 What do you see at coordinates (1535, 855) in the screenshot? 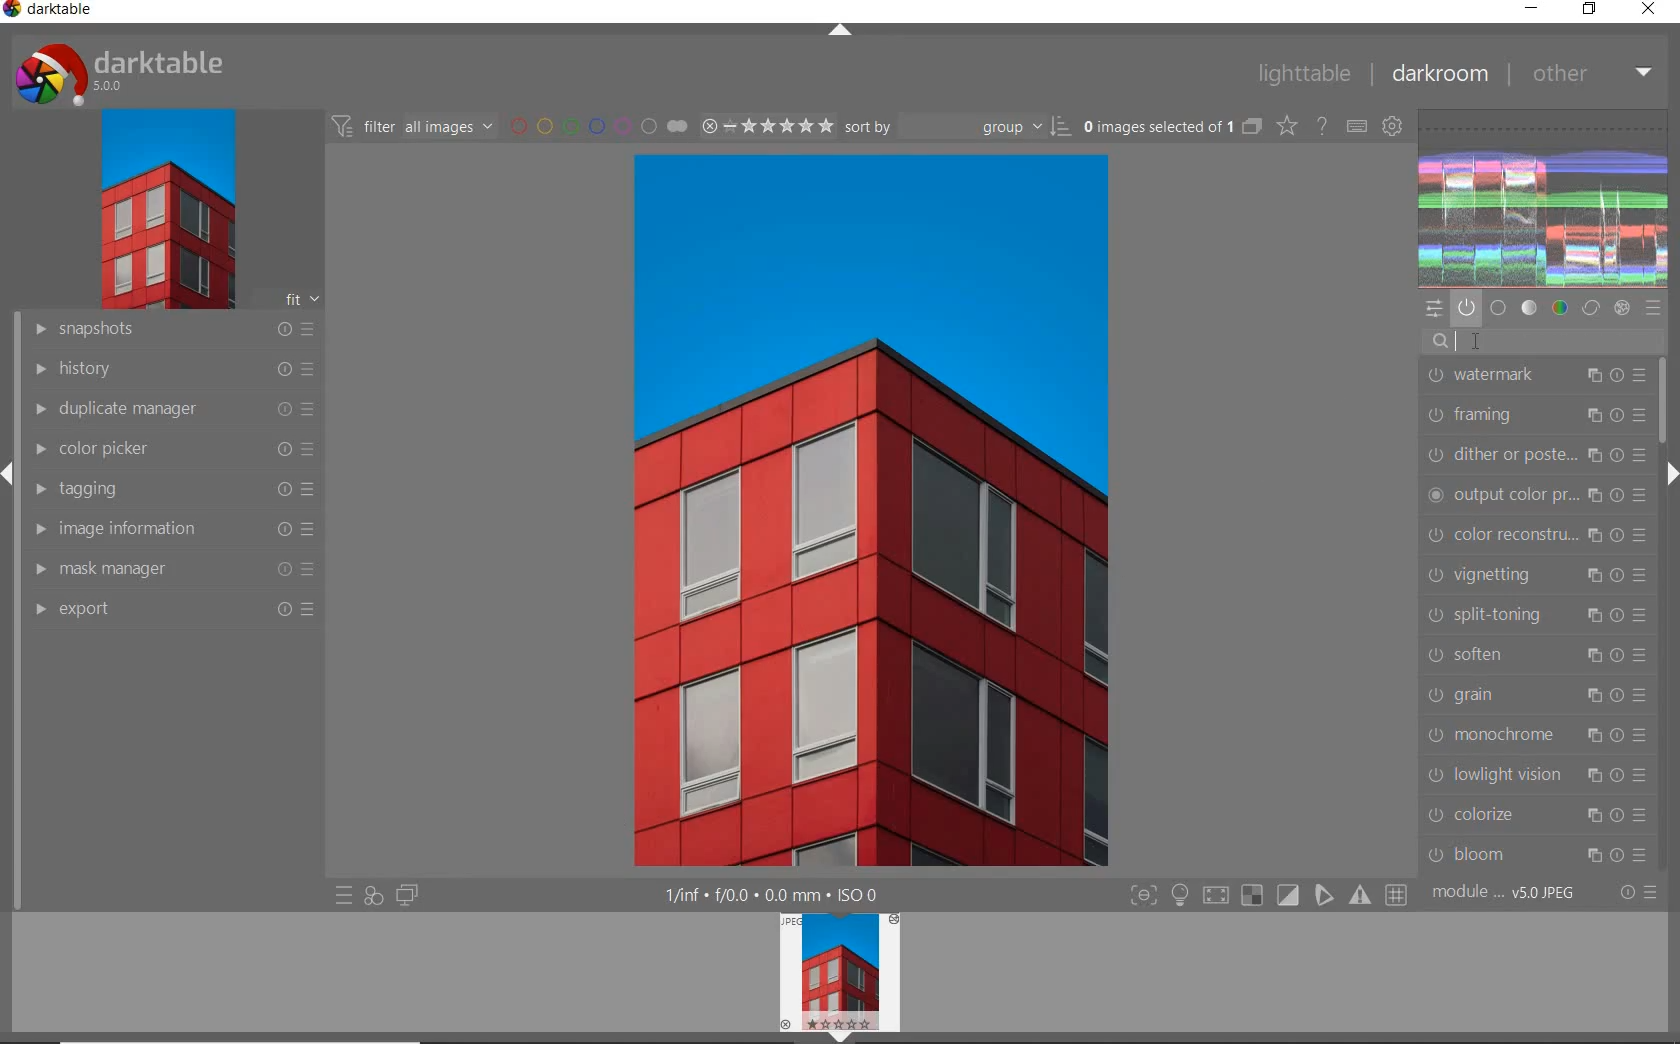
I see `bloom` at bounding box center [1535, 855].